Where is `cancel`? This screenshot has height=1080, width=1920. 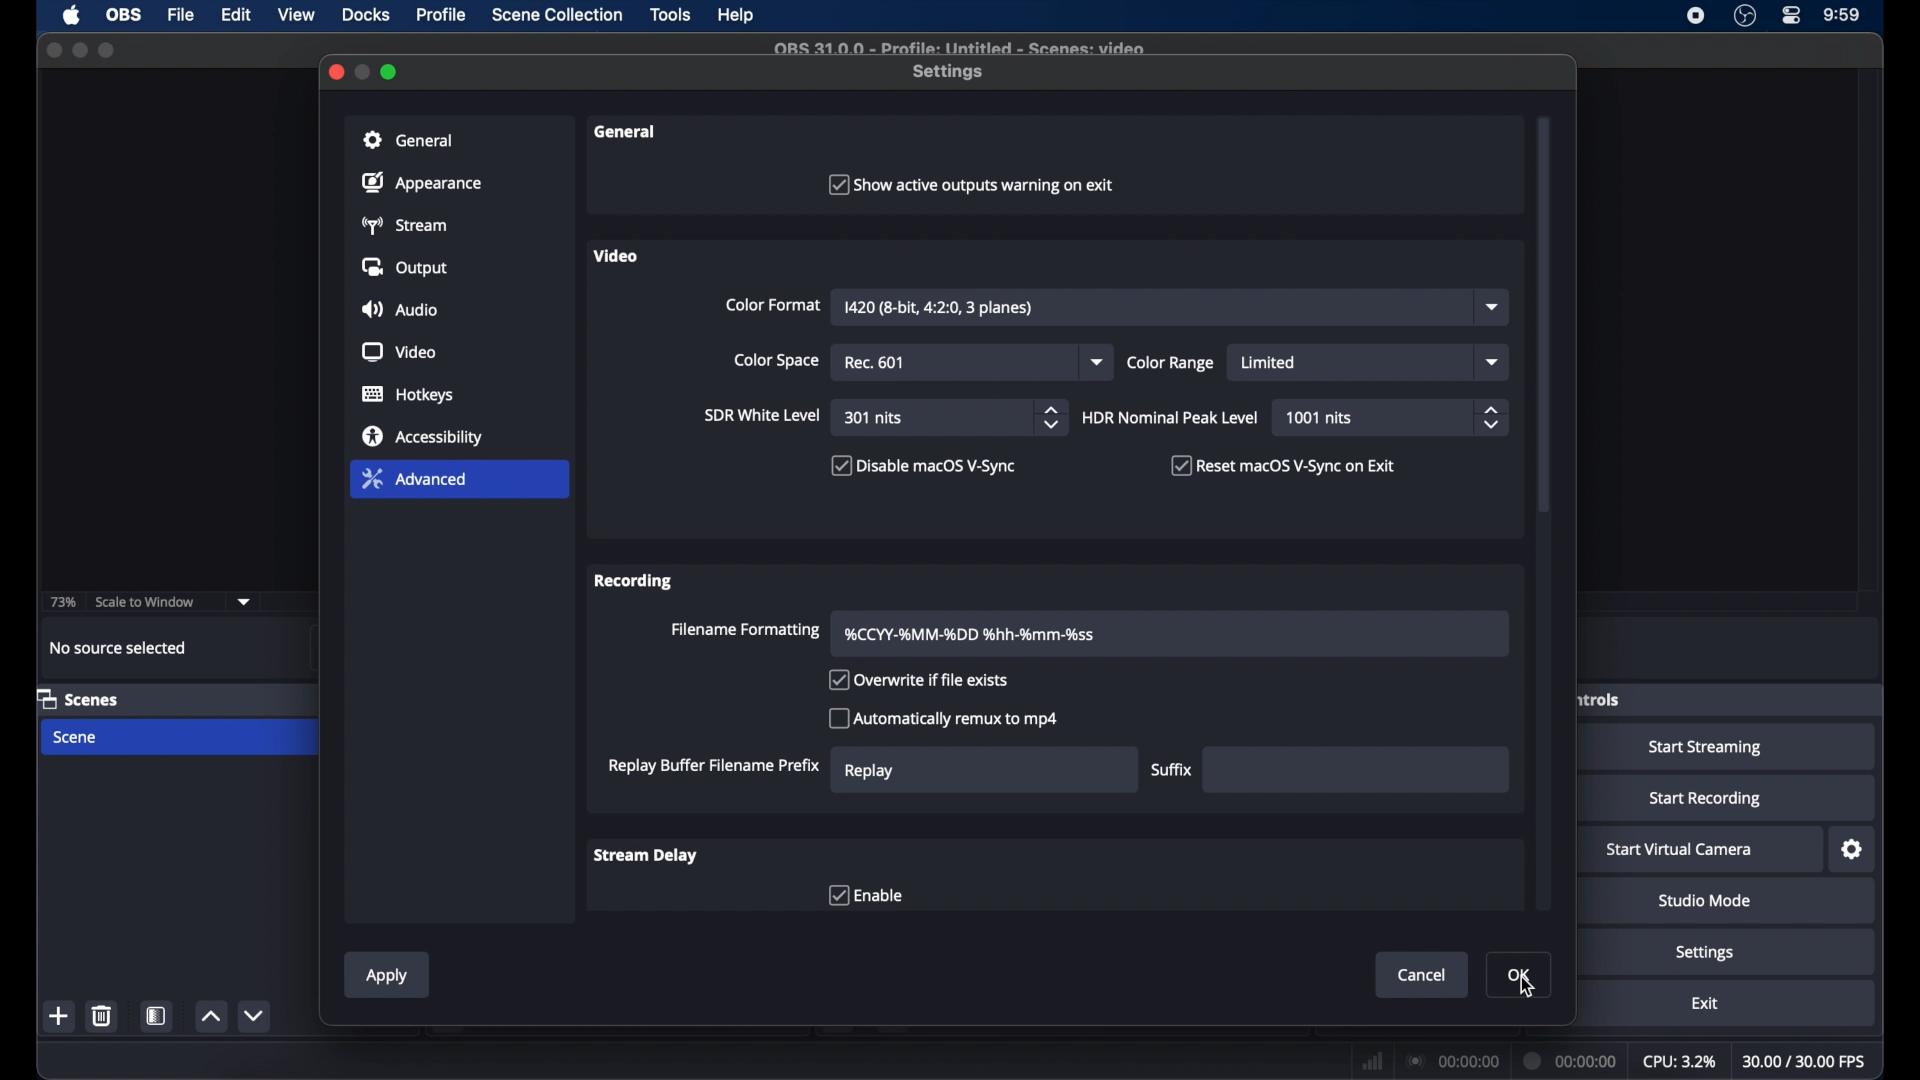
cancel is located at coordinates (1422, 975).